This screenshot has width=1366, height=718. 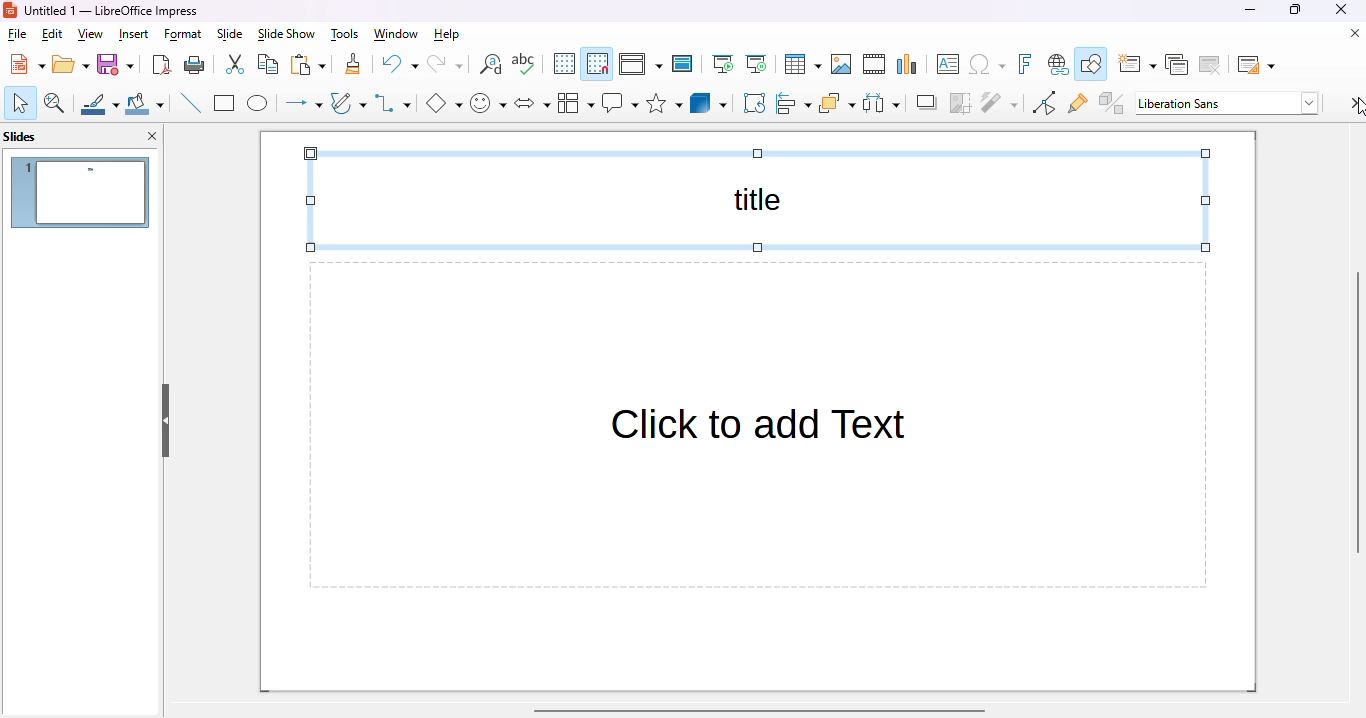 I want to click on new, so click(x=27, y=64).